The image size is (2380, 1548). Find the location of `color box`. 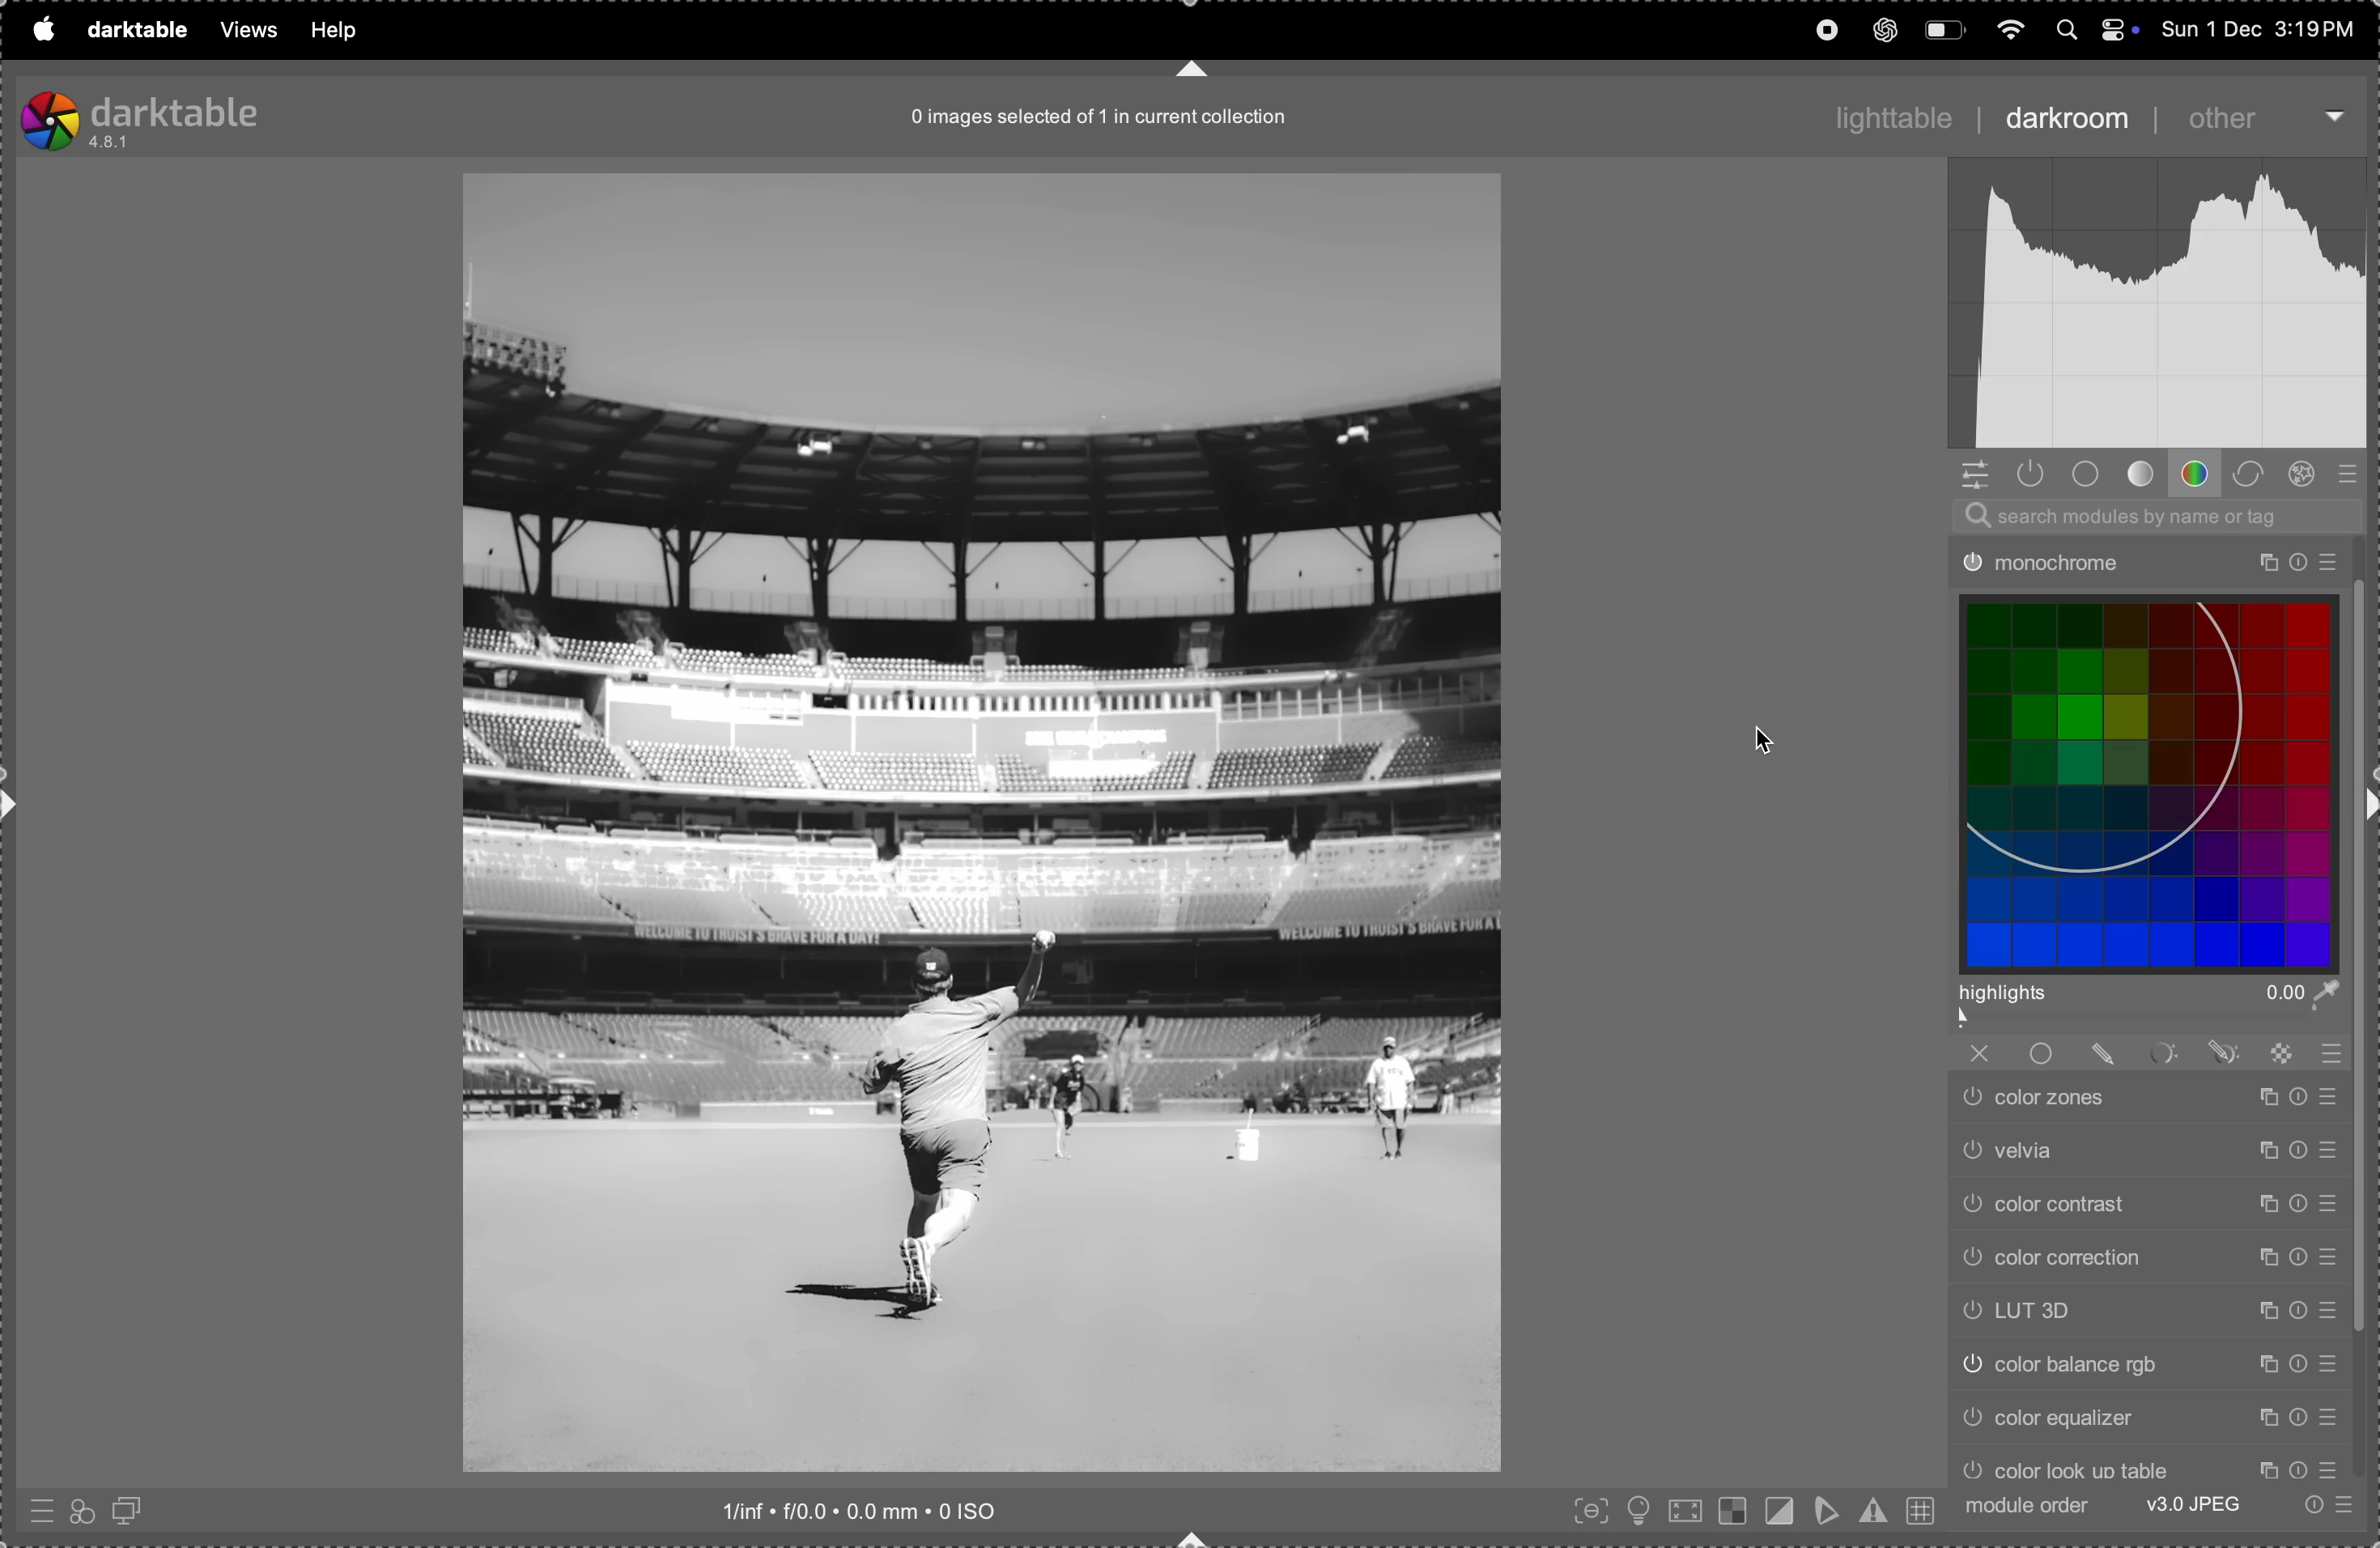

color box is located at coordinates (2153, 781).